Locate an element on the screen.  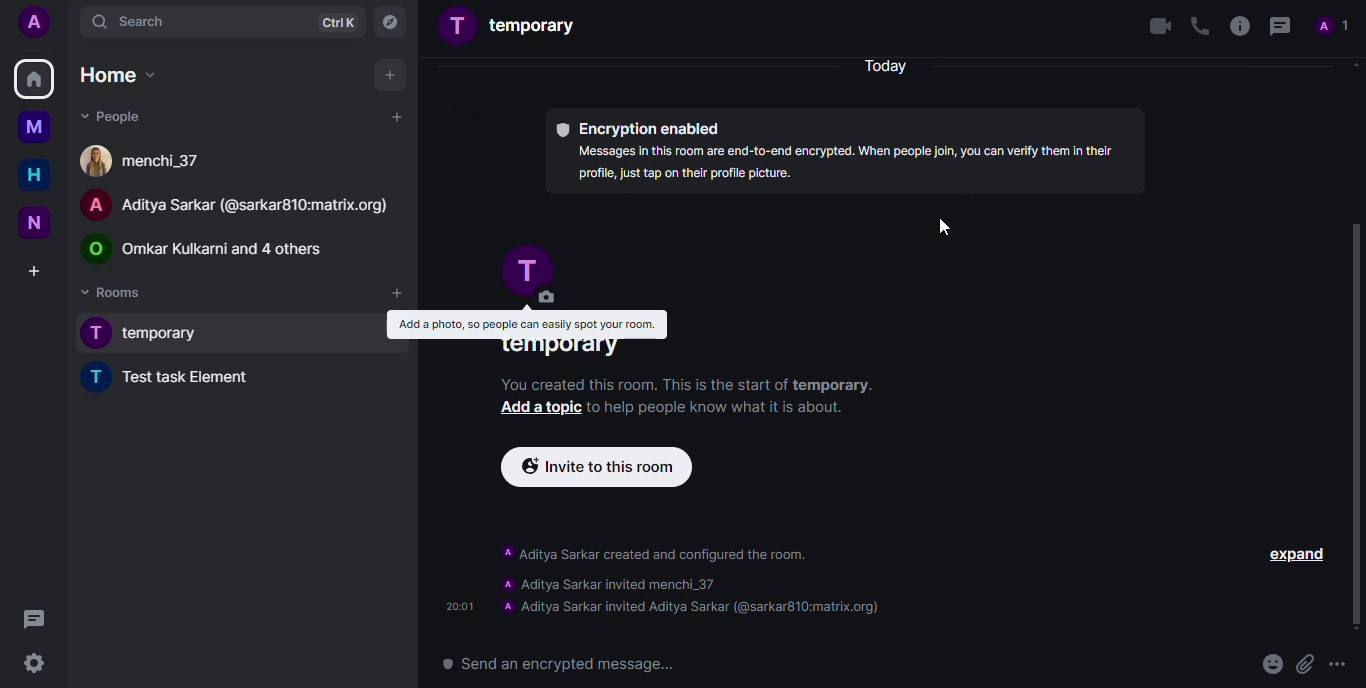
profile is located at coordinates (529, 266).